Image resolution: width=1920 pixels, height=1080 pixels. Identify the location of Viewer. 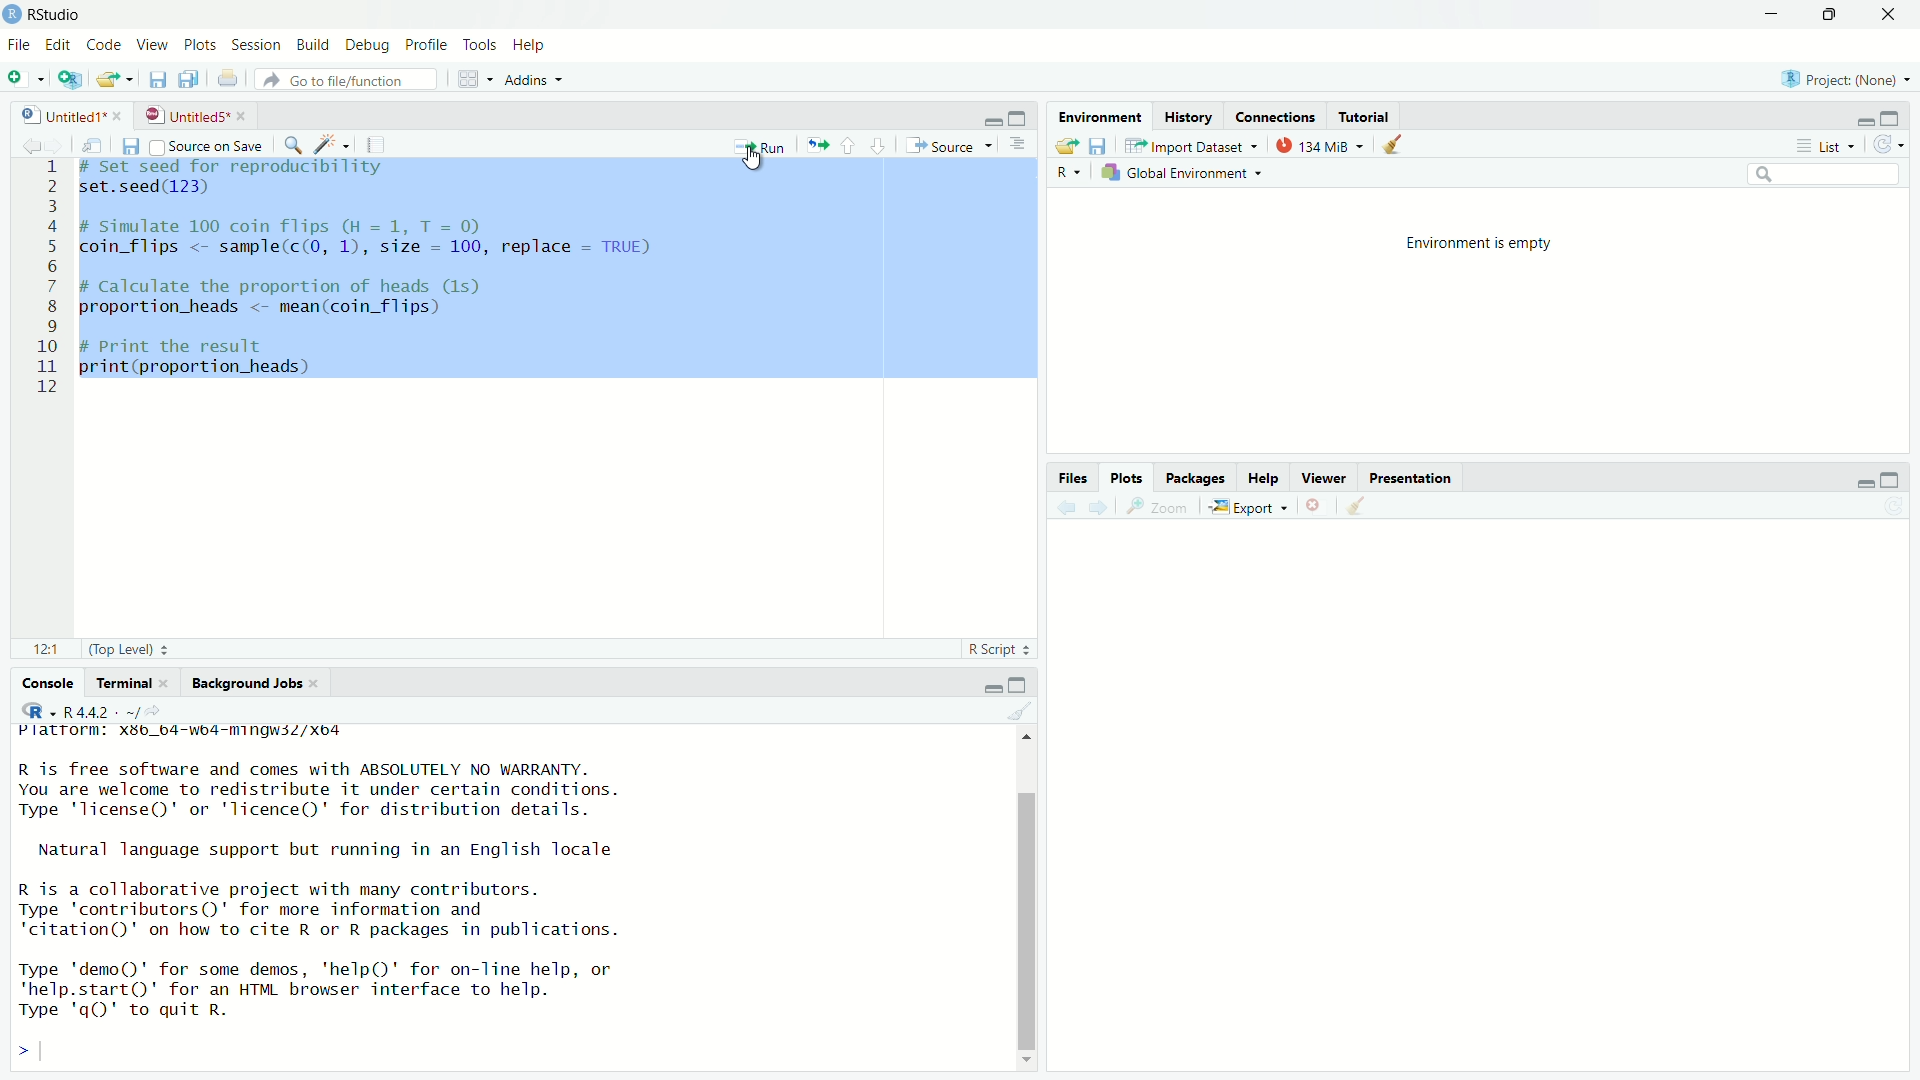
(1326, 478).